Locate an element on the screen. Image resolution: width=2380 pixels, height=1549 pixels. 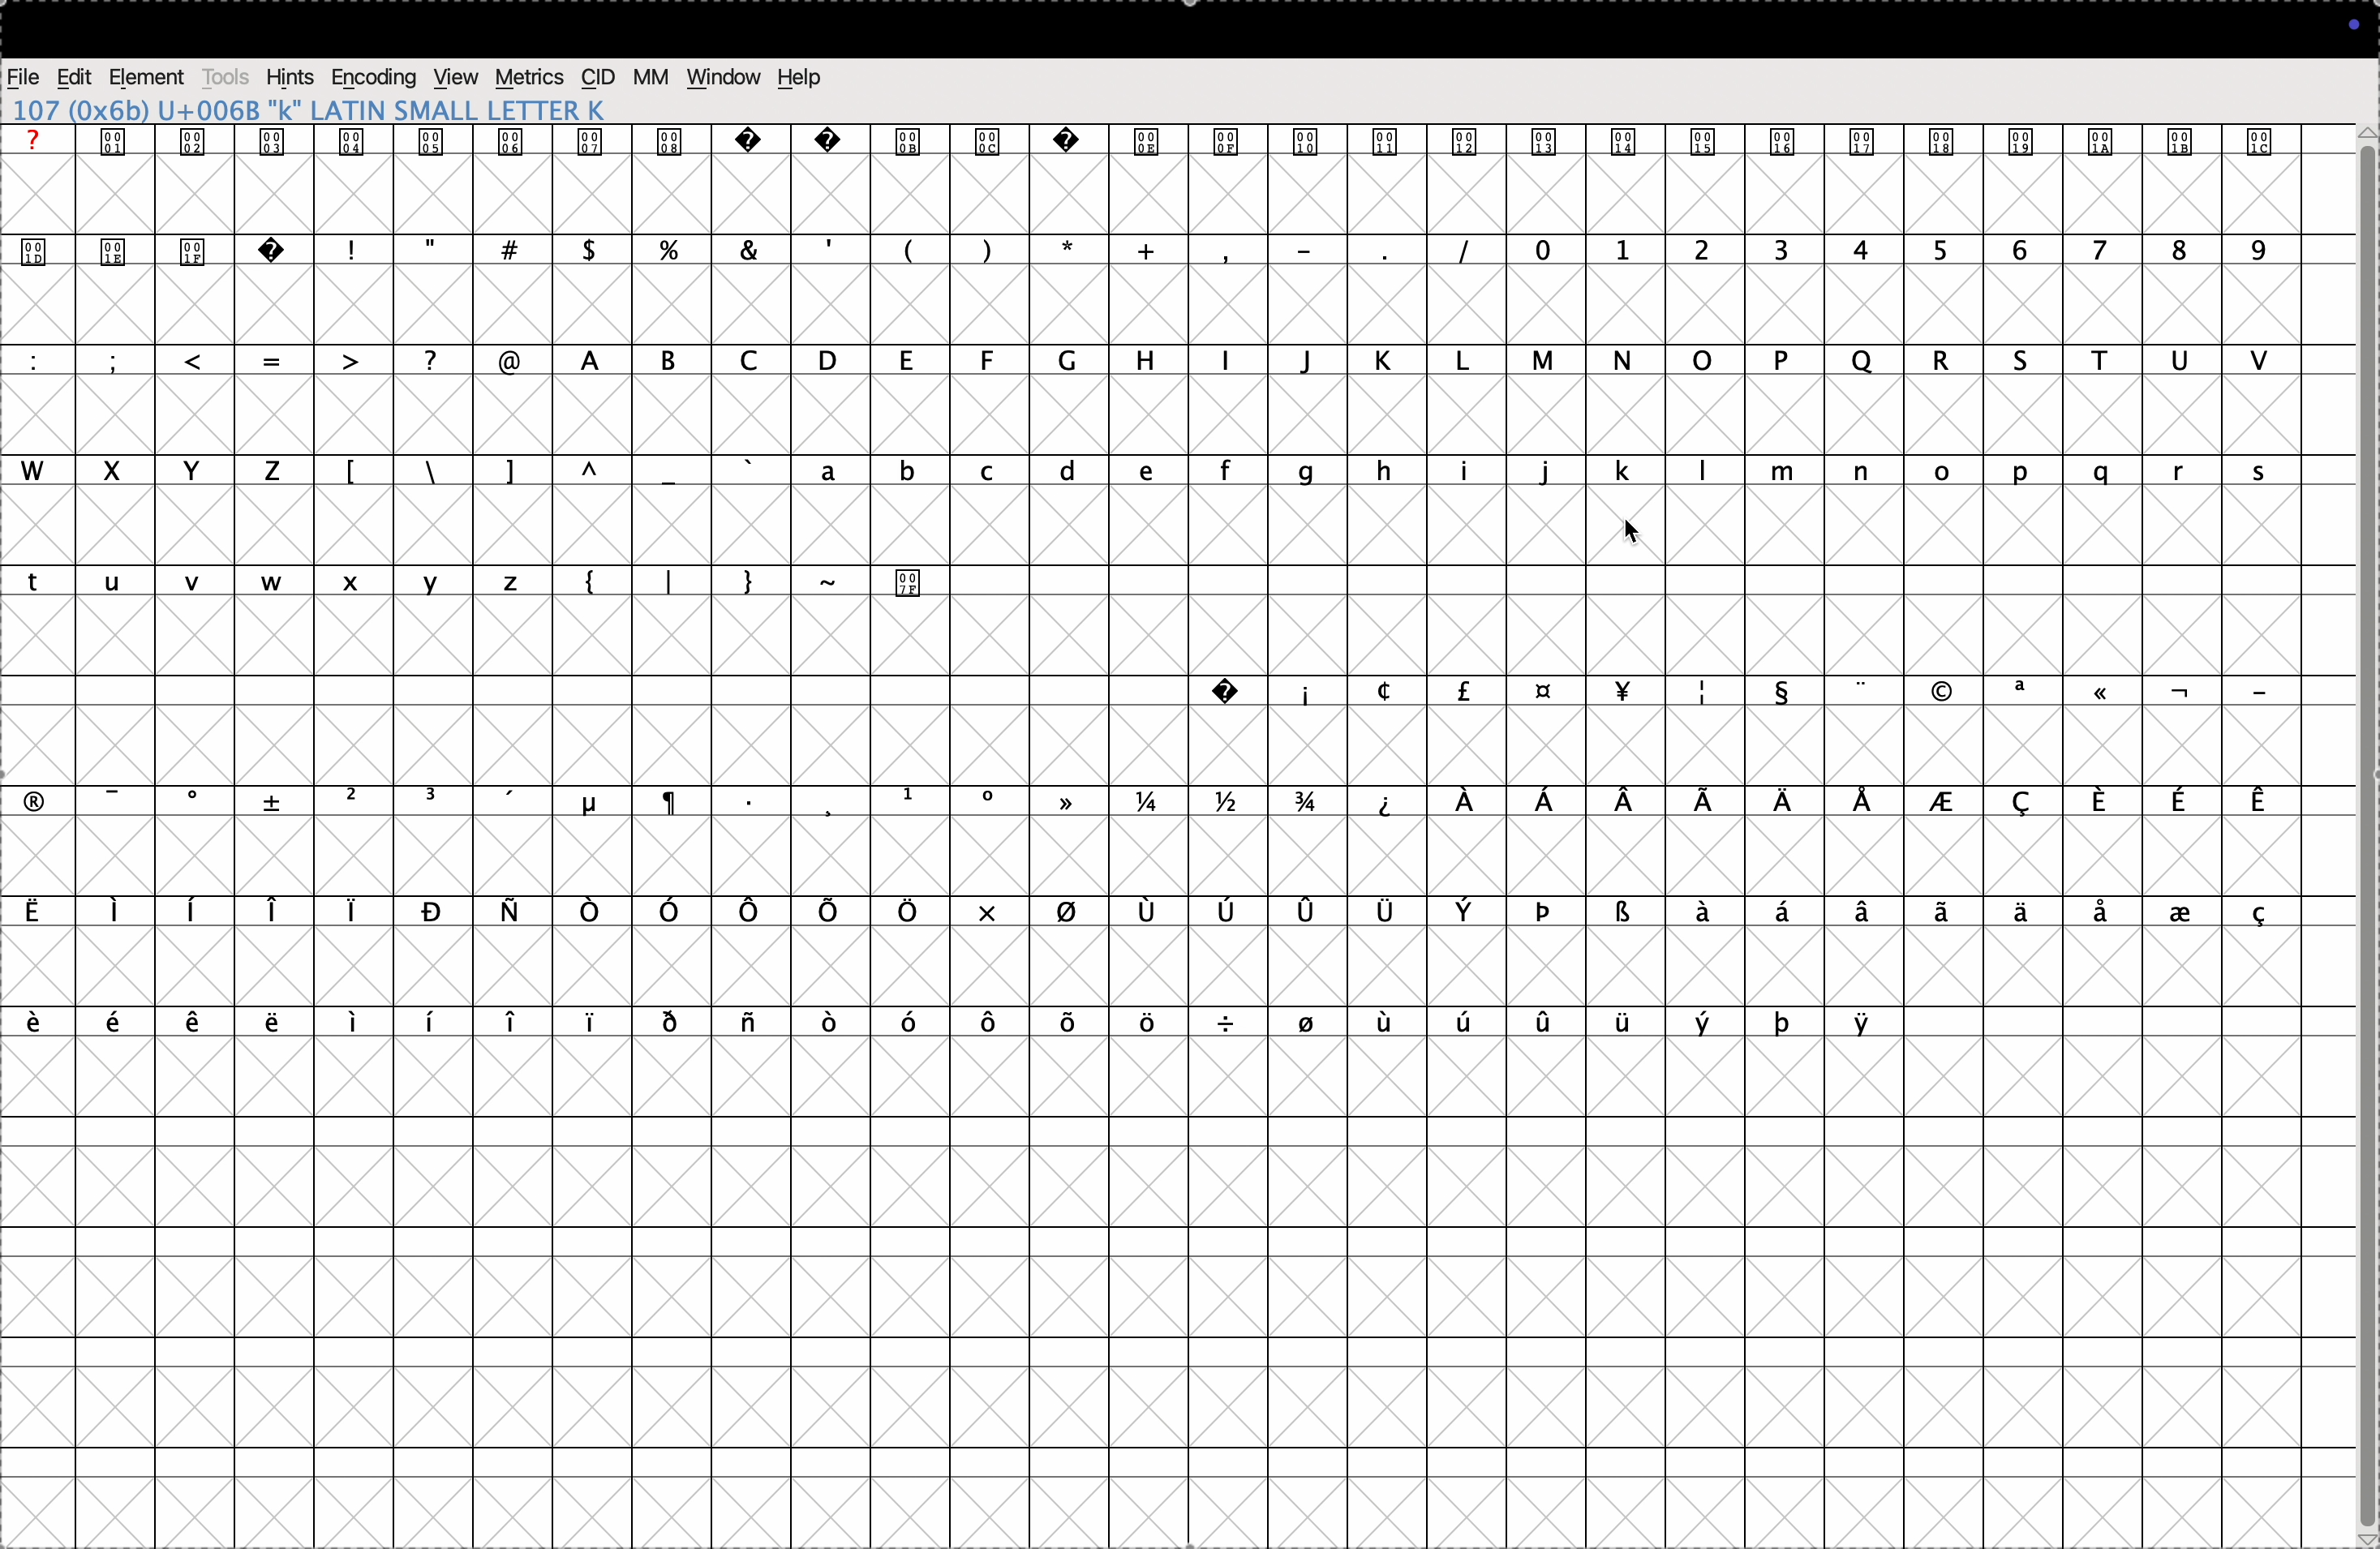
symbol list is located at coordinates (1304, 912).